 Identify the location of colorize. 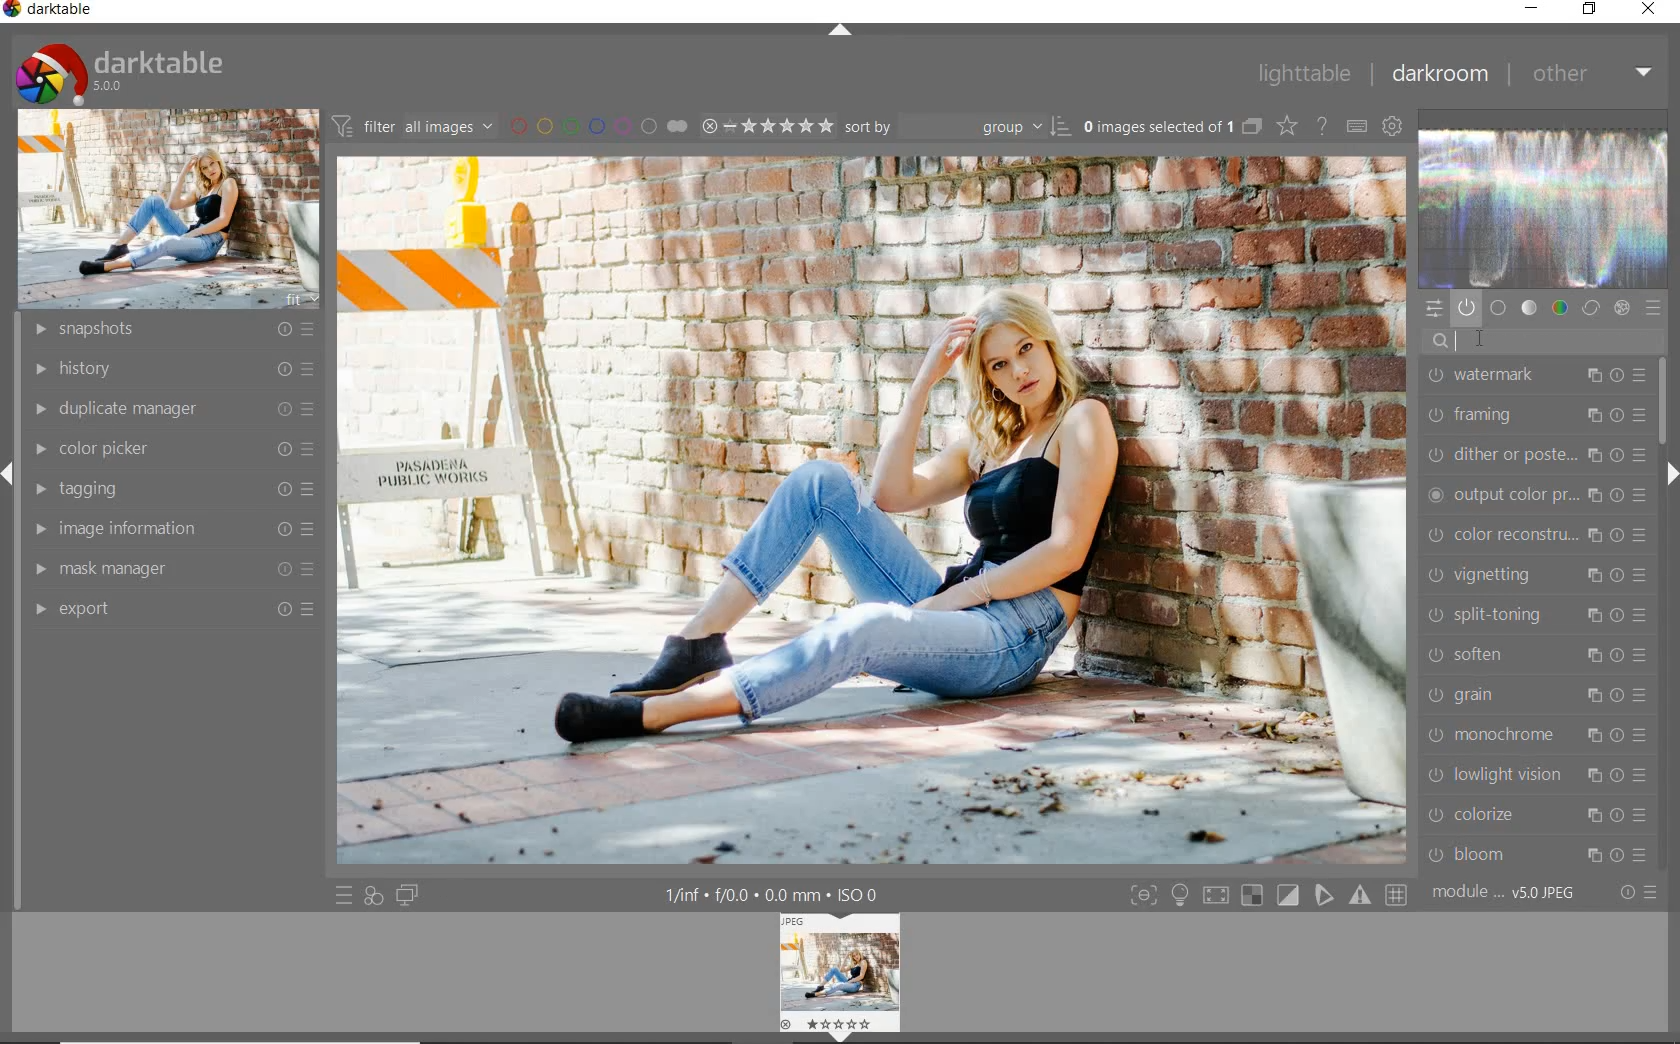
(1534, 816).